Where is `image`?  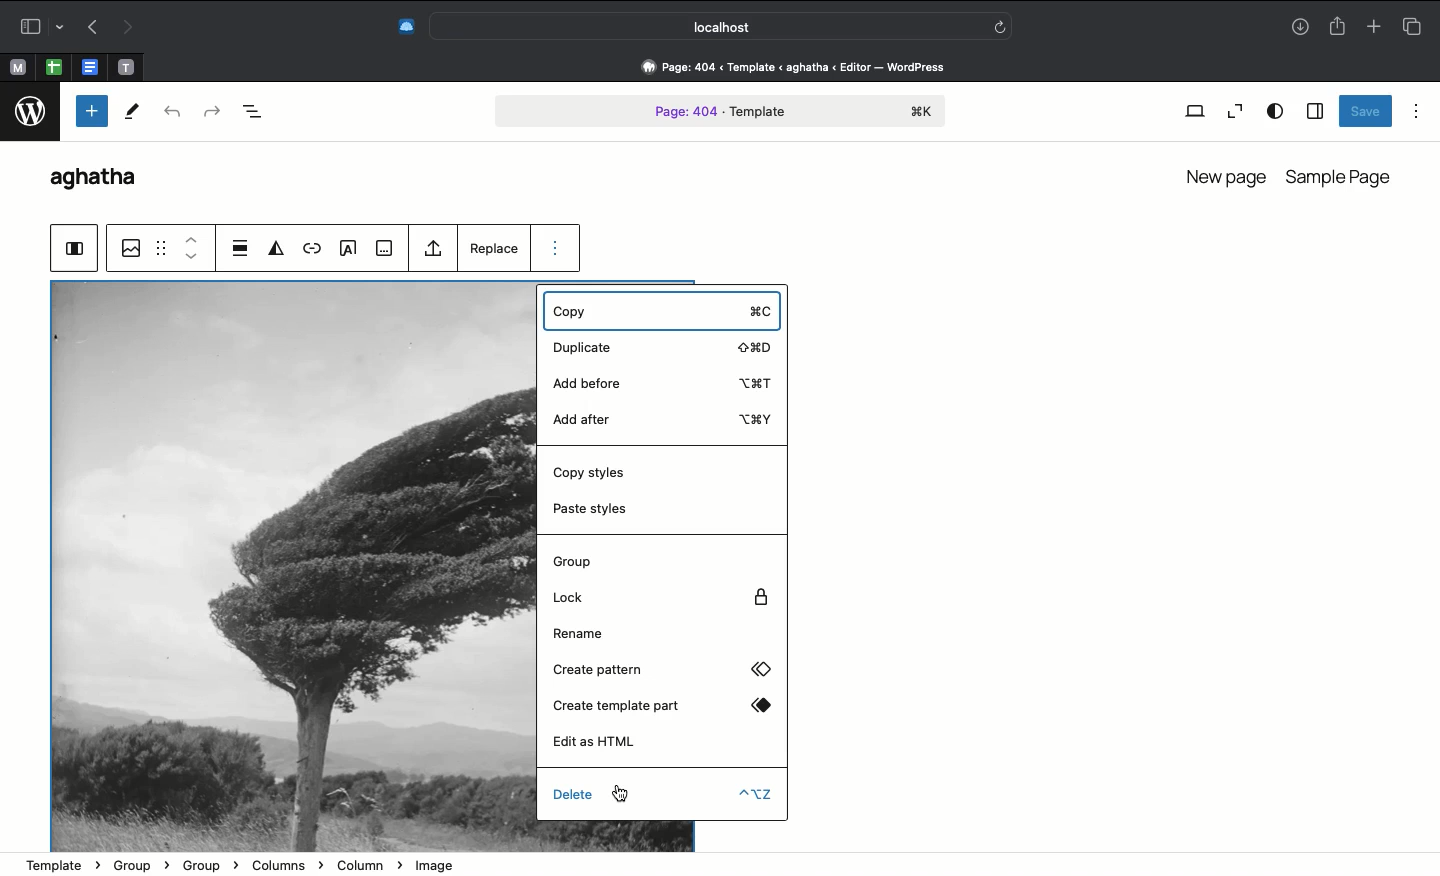
image is located at coordinates (293, 563).